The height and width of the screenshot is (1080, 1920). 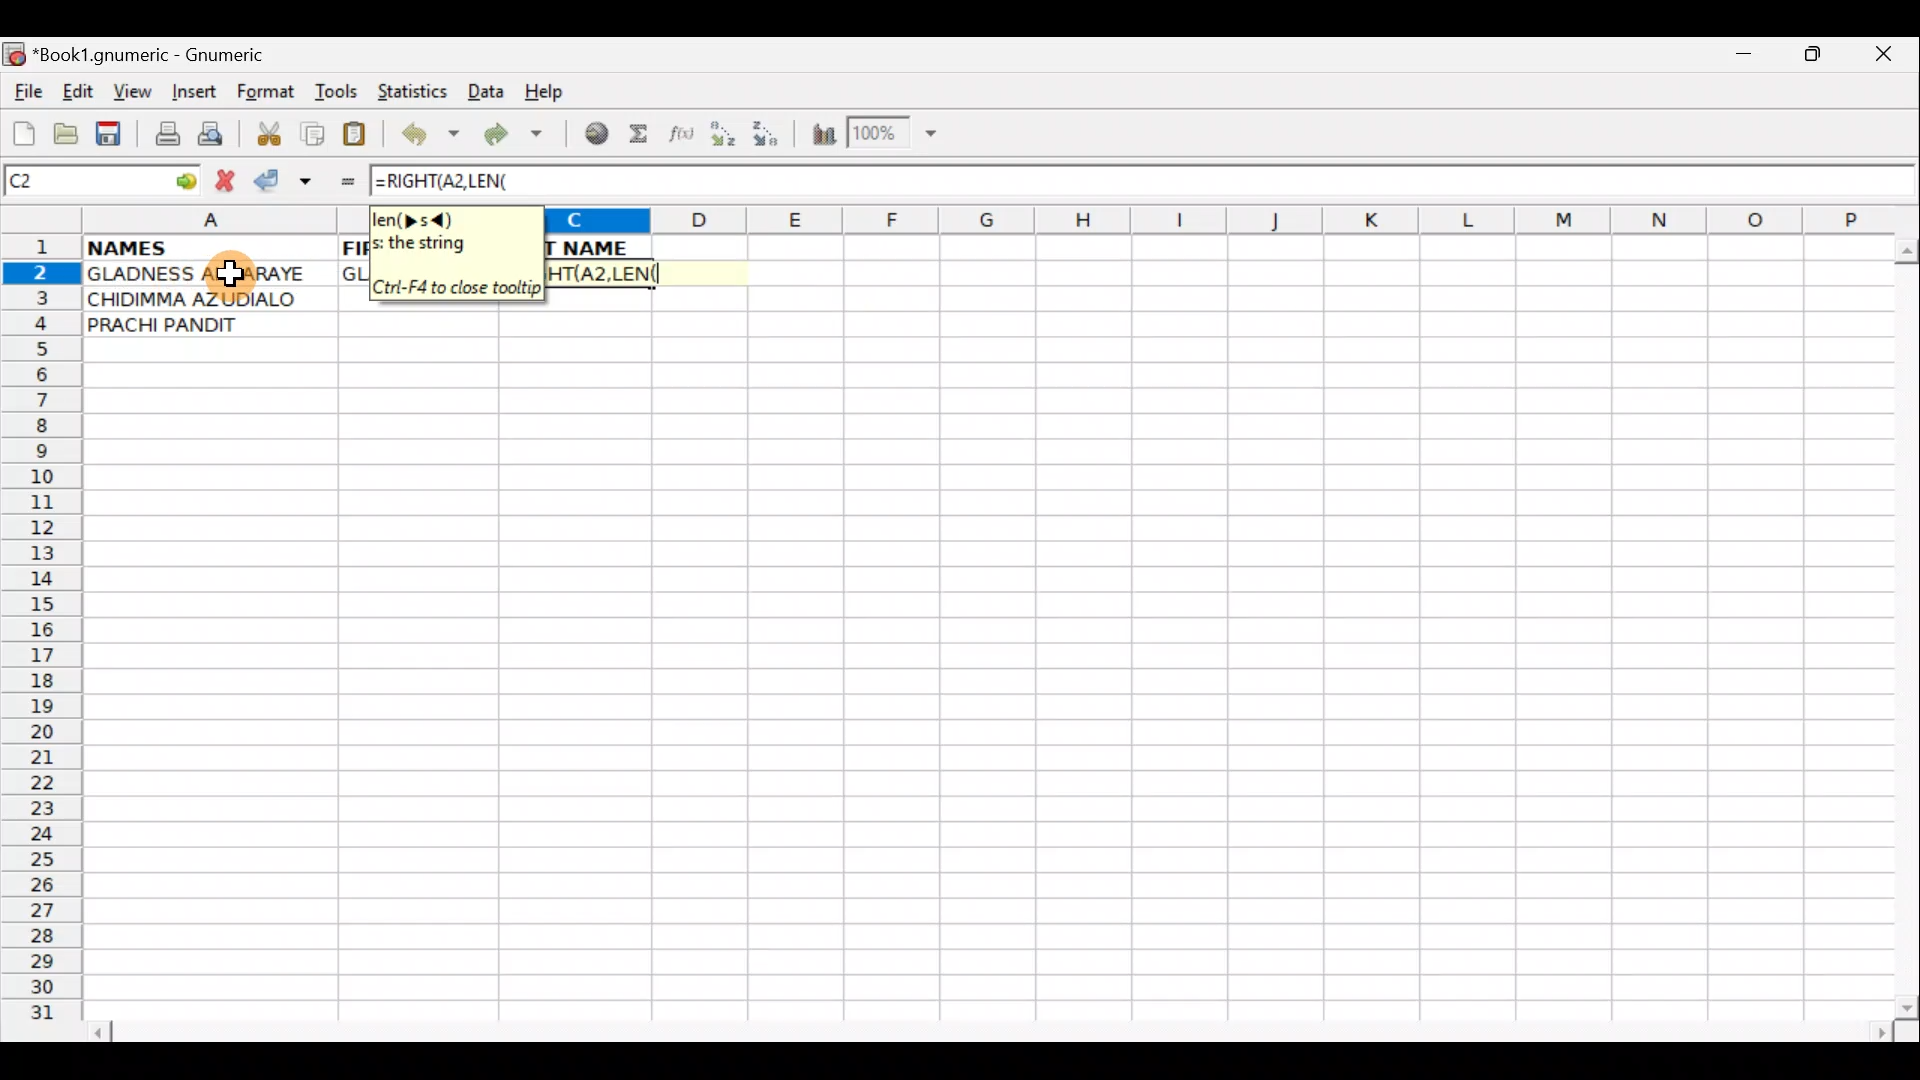 What do you see at coordinates (70, 131) in the screenshot?
I see `Open a file` at bounding box center [70, 131].